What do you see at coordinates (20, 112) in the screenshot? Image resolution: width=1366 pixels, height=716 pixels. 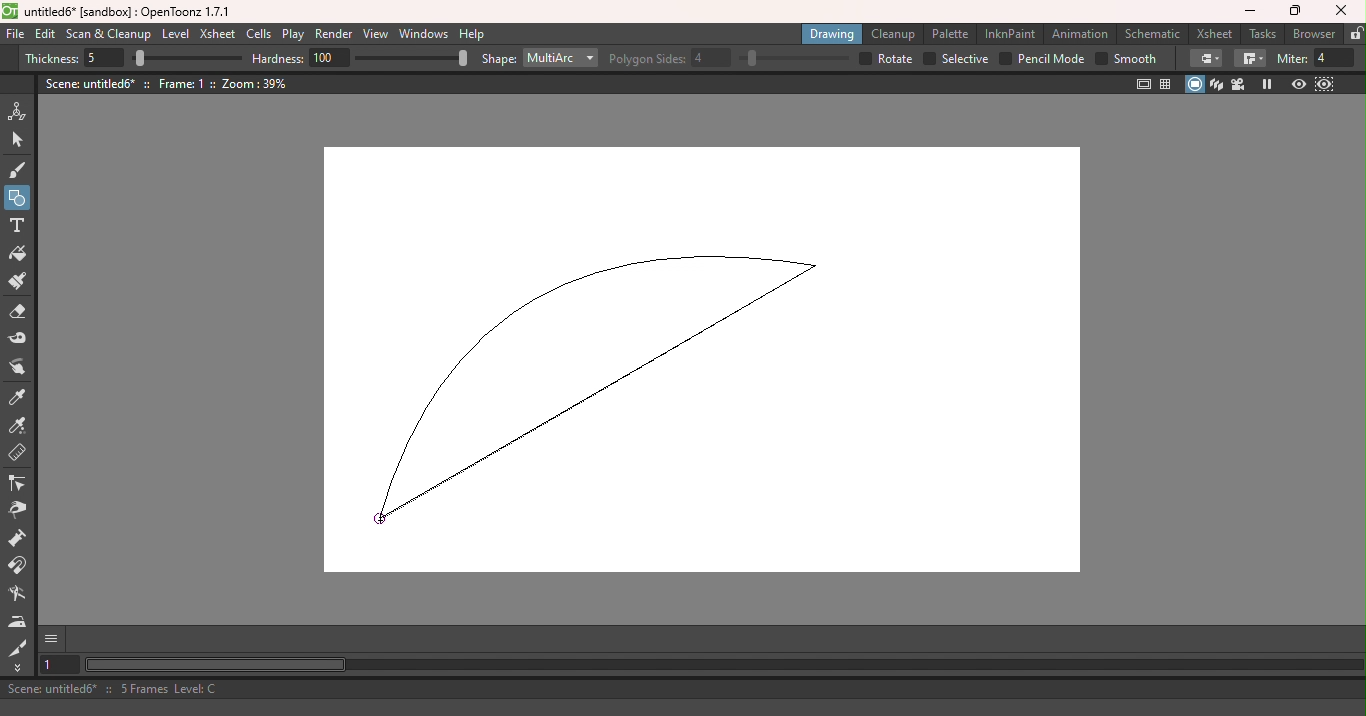 I see `Animate tool` at bounding box center [20, 112].